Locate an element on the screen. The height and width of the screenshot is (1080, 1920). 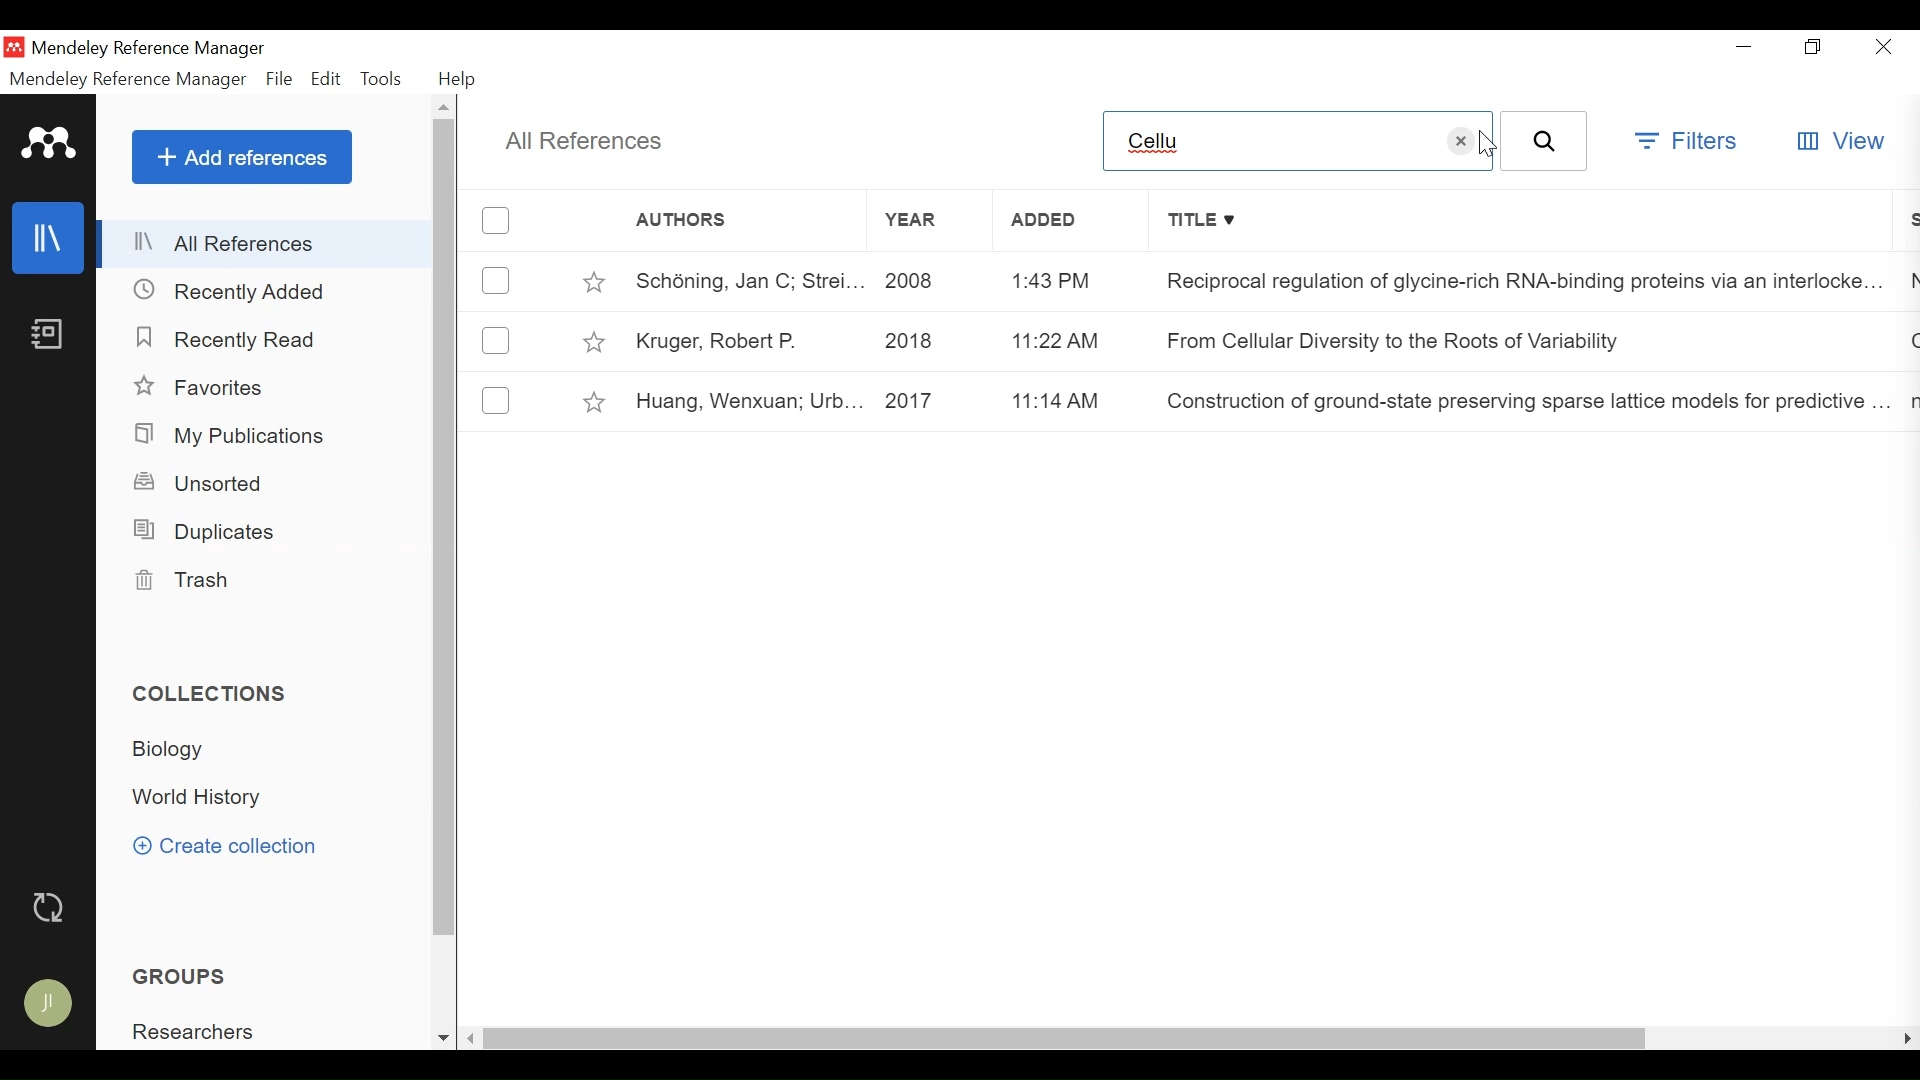
Sync is located at coordinates (47, 907).